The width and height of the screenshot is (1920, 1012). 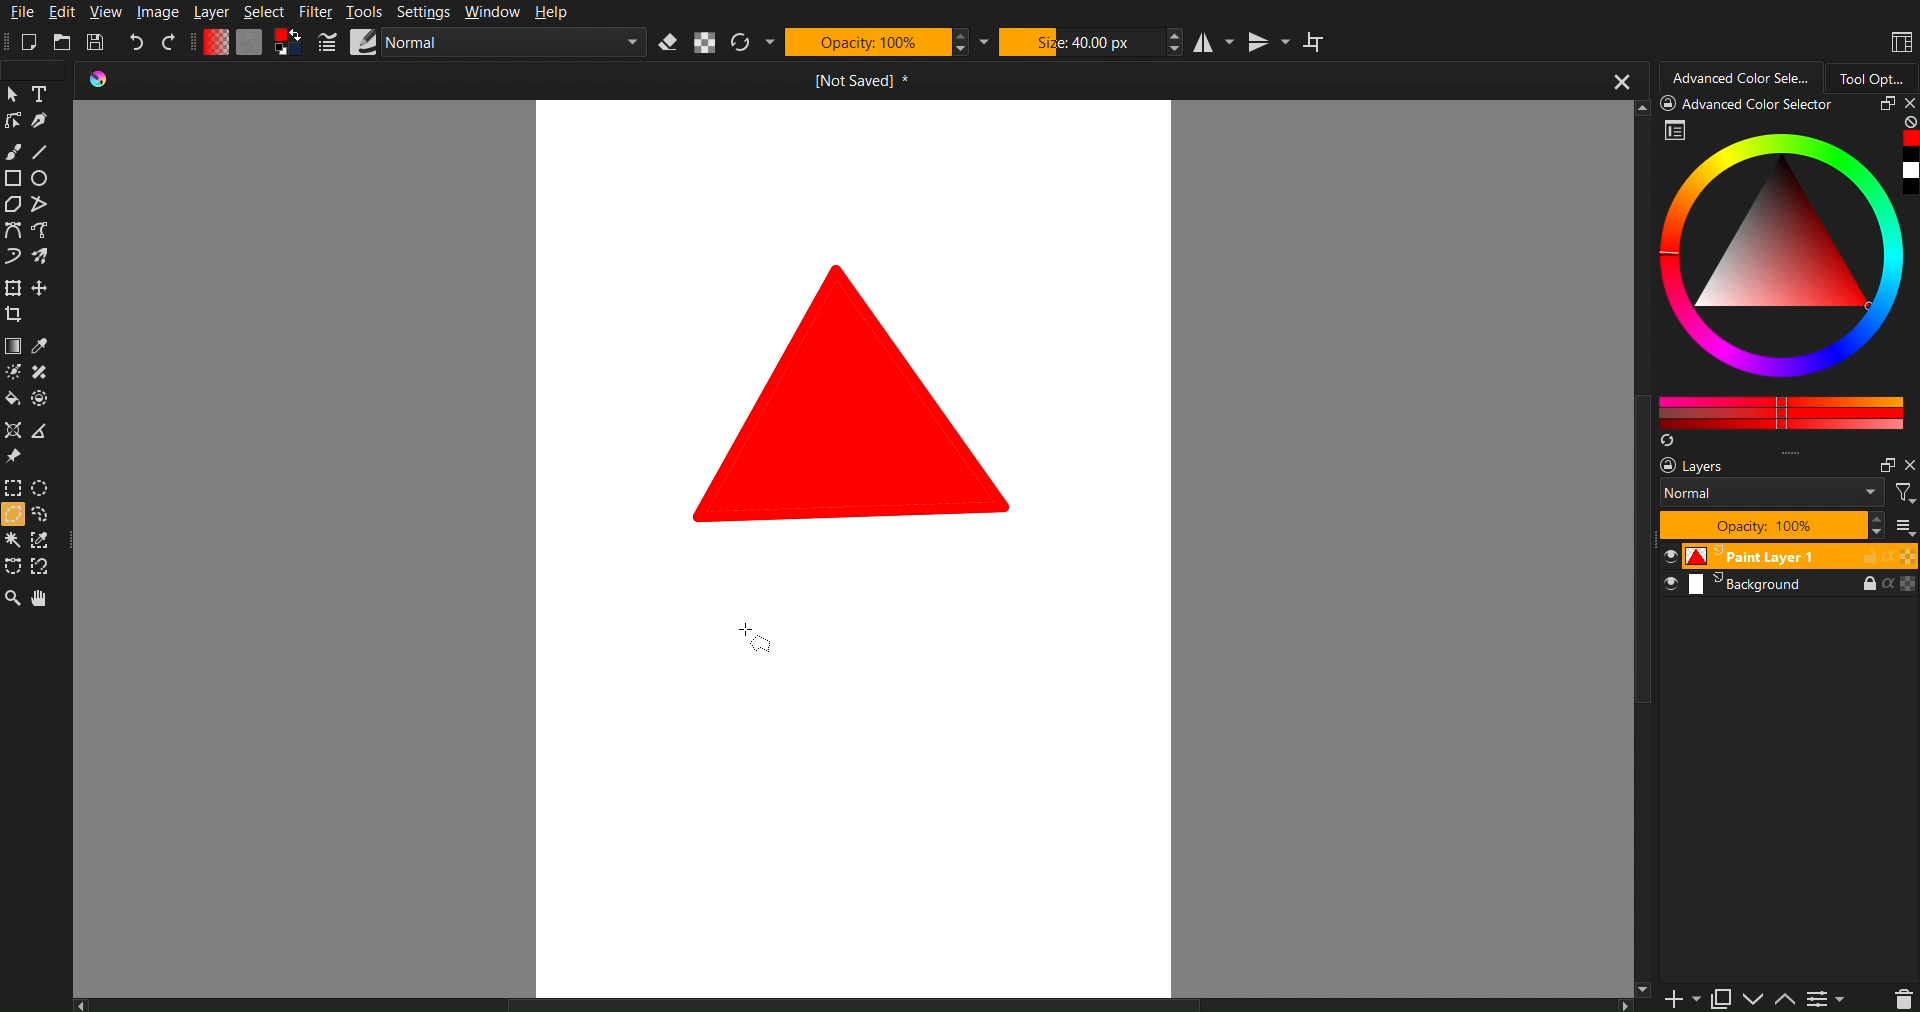 I want to click on Dropper, so click(x=41, y=348).